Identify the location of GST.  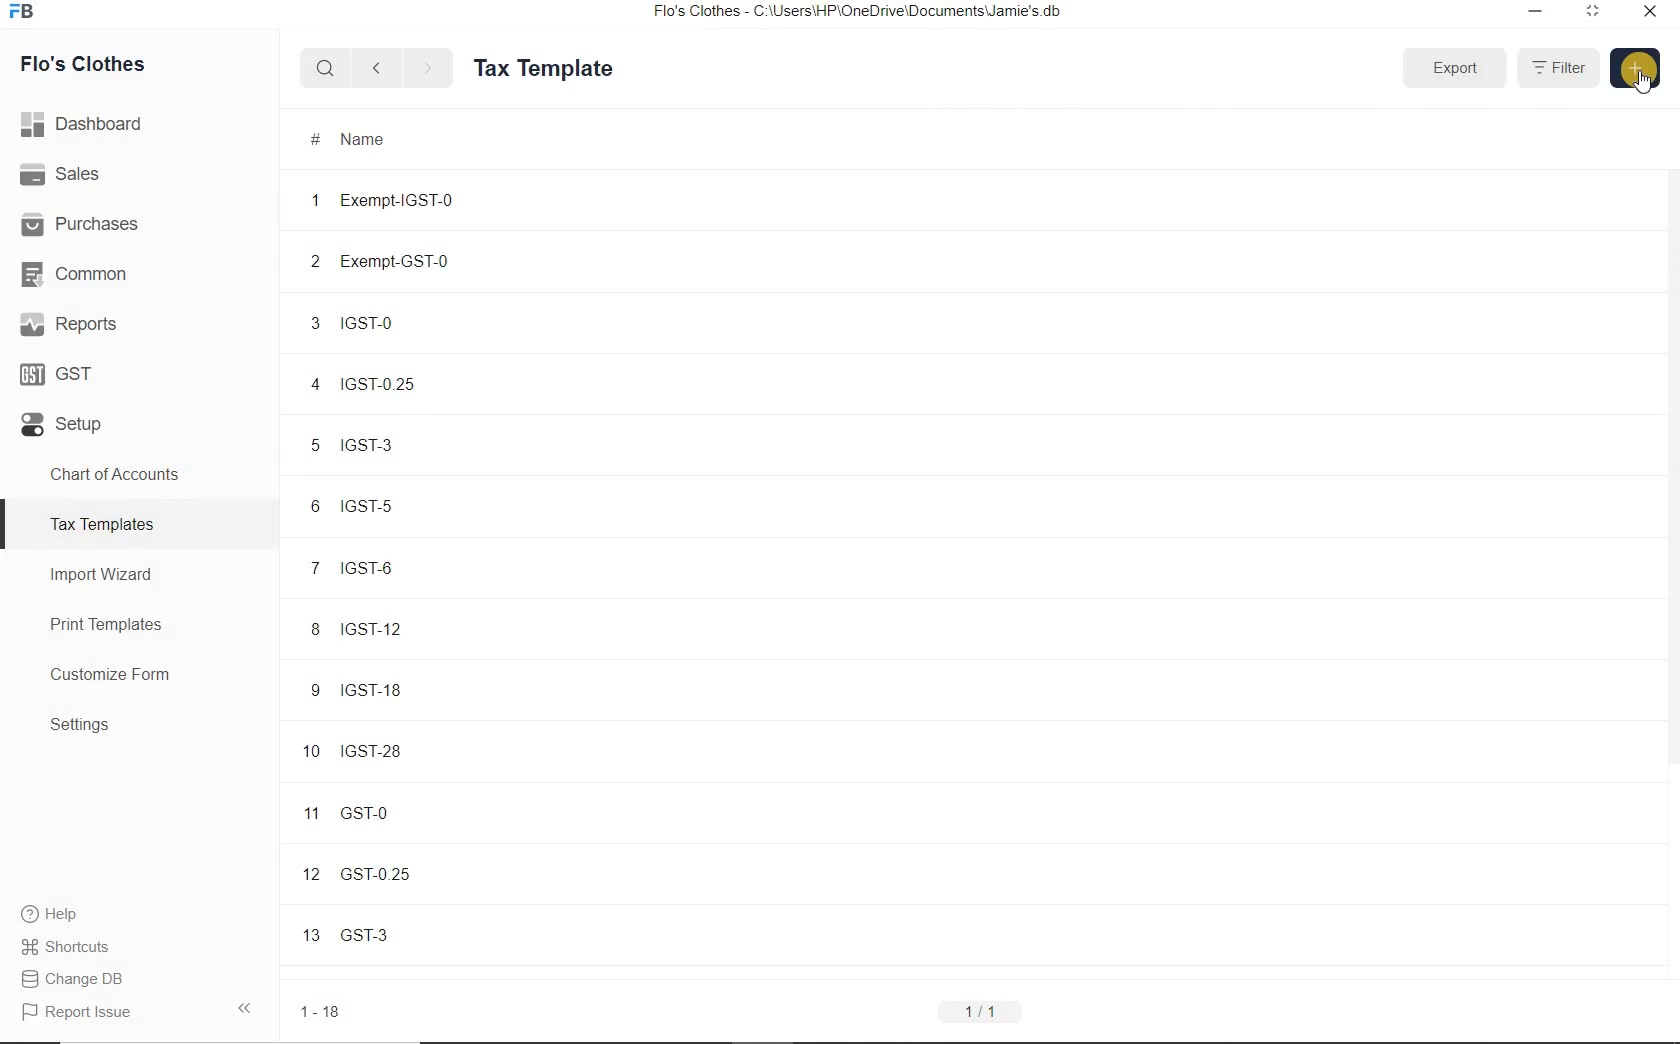
(139, 370).